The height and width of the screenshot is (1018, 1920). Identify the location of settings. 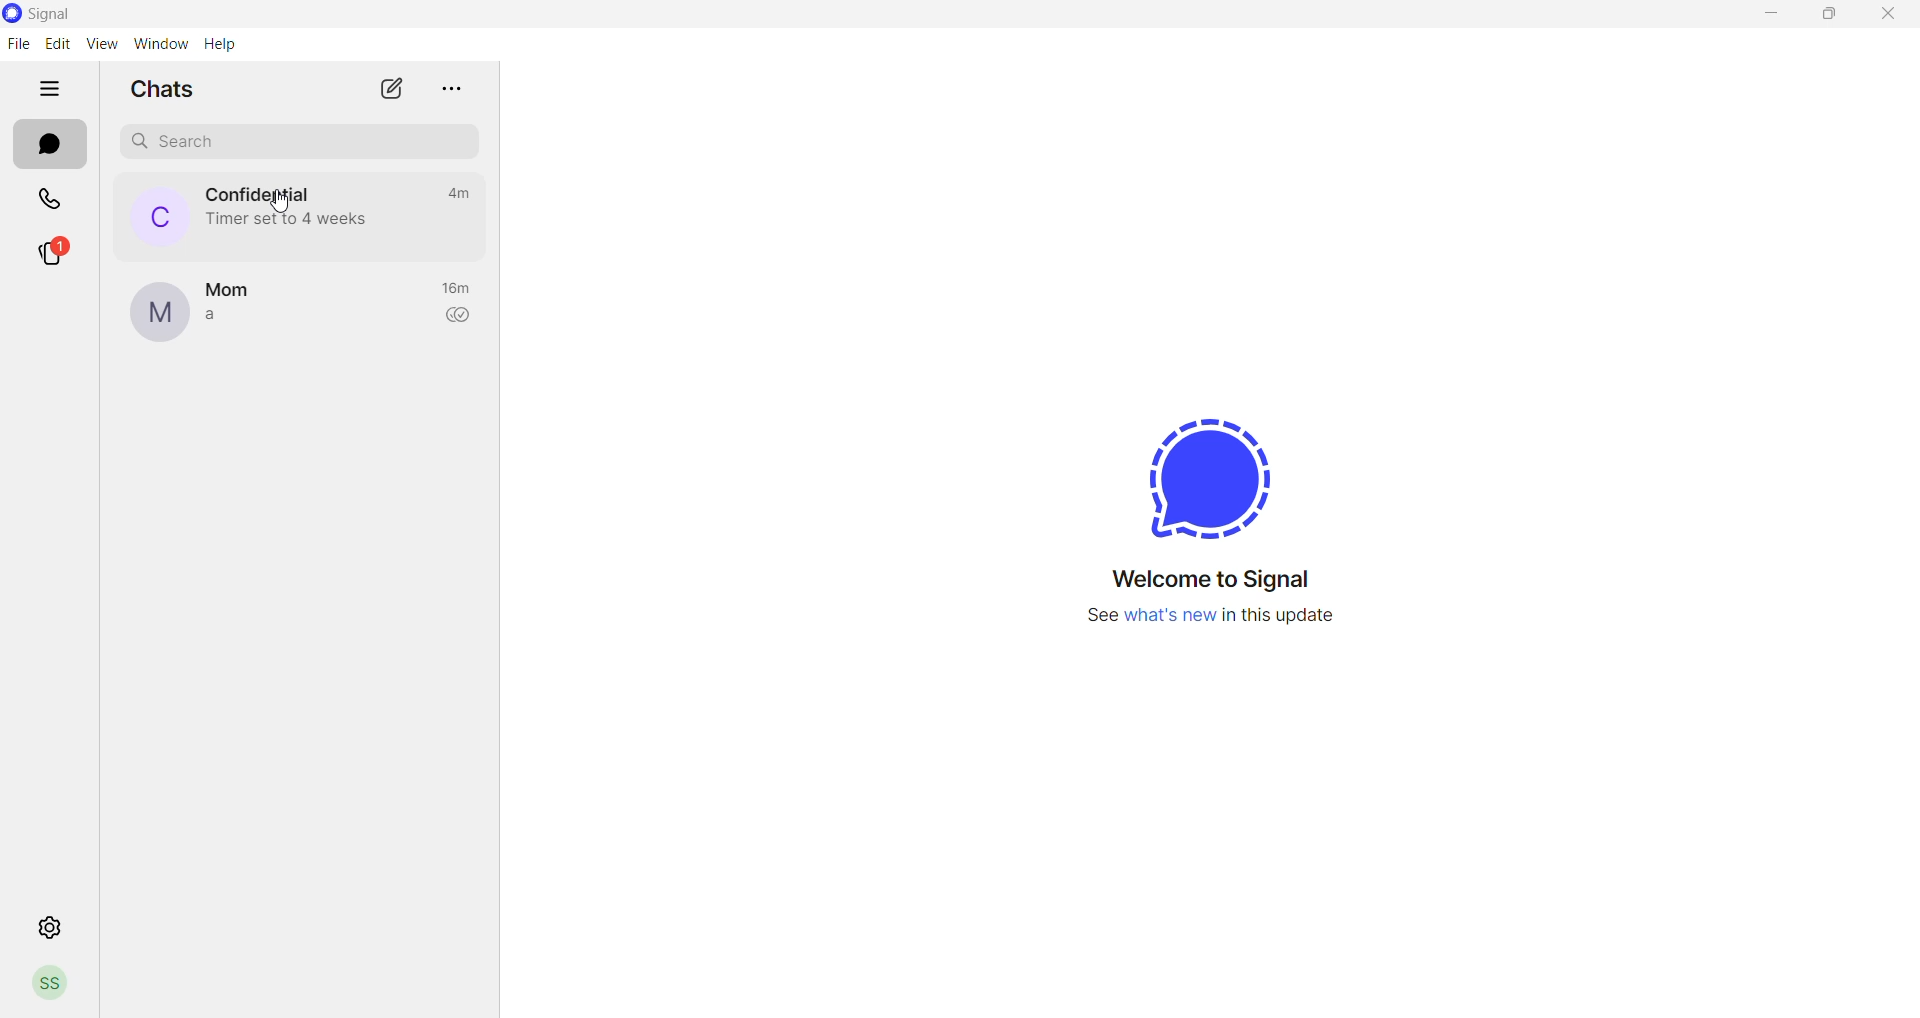
(52, 929).